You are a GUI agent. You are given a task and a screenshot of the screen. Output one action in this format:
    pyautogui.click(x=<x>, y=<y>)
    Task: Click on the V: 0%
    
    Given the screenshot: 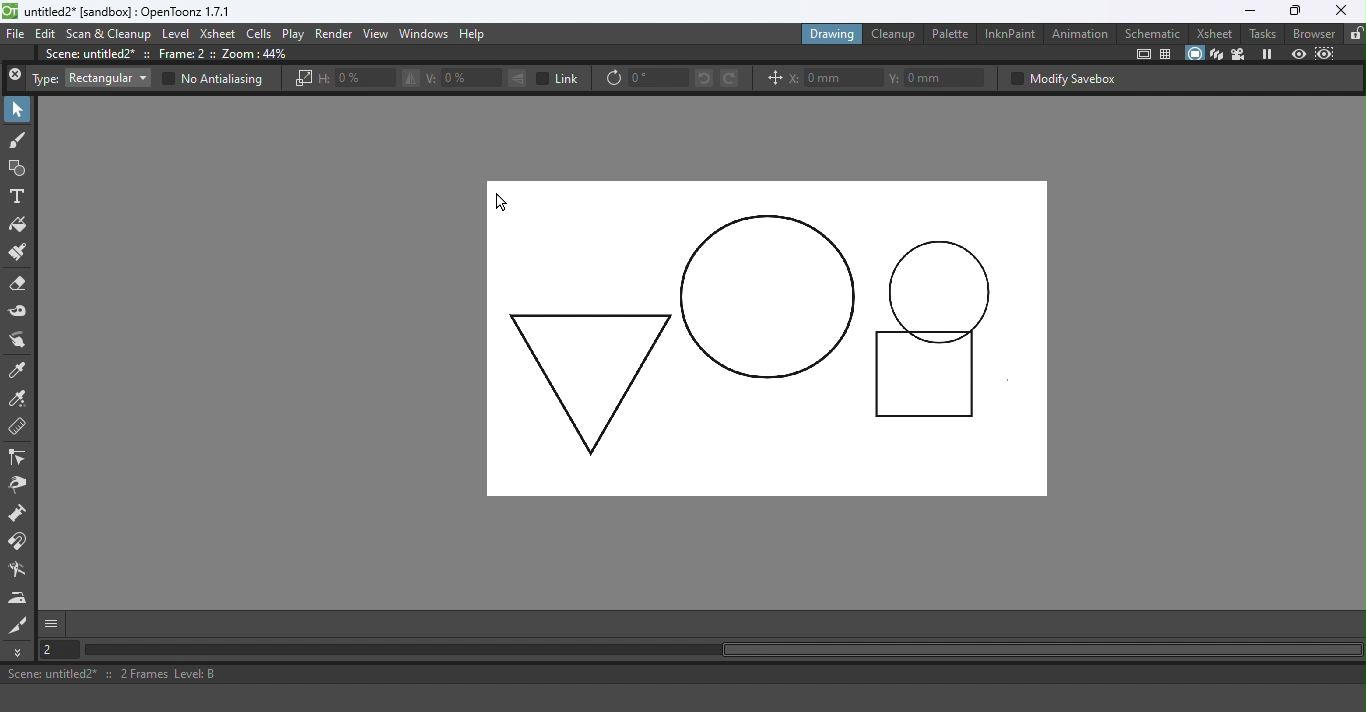 What is the action you would take?
    pyautogui.click(x=463, y=78)
    